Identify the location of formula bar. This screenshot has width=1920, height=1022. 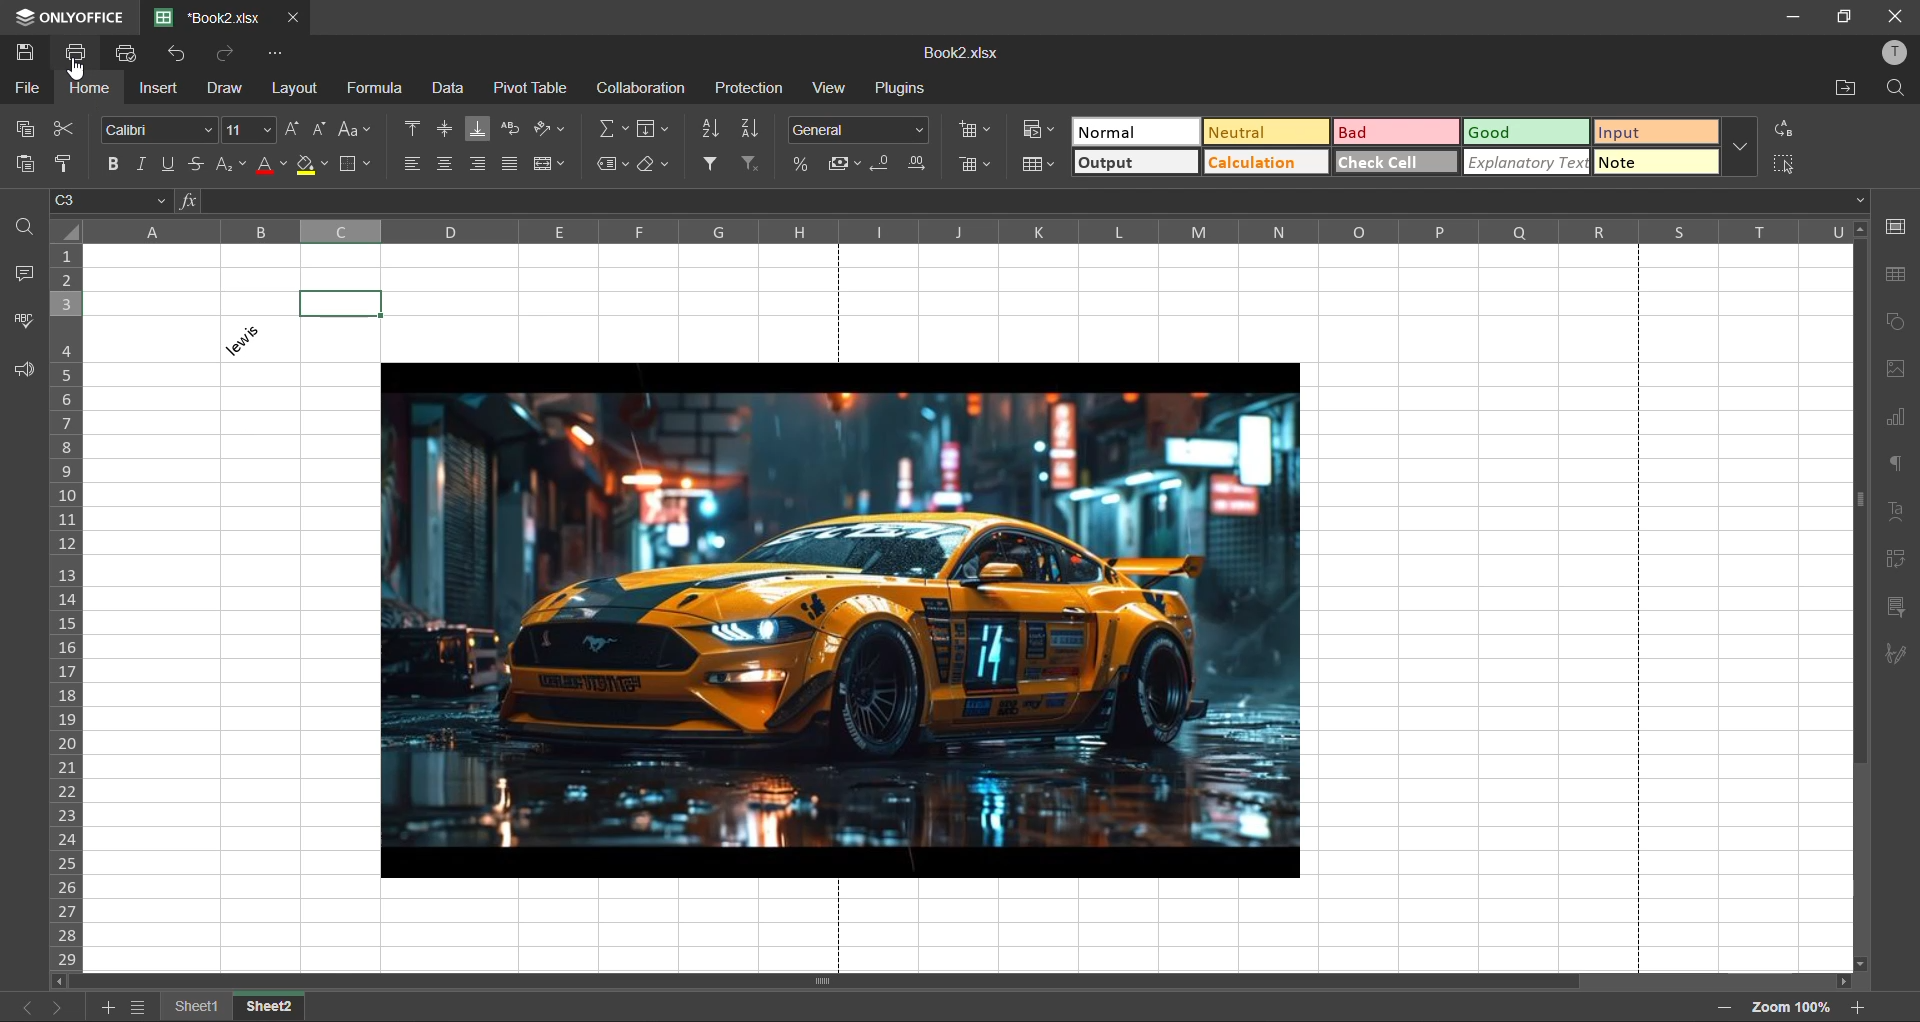
(1021, 202).